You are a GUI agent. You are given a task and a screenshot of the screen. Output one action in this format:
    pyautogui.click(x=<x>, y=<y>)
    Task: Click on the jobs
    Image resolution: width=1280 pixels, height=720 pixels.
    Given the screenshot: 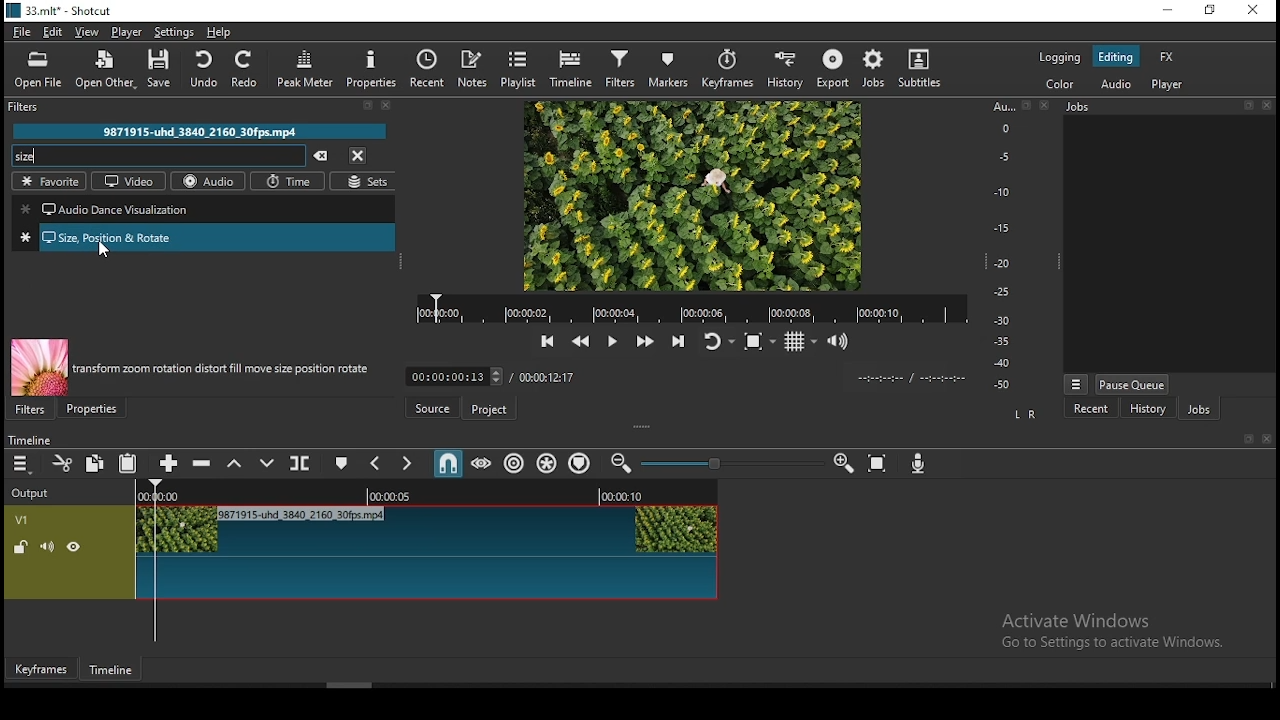 What is the action you would take?
    pyautogui.click(x=874, y=67)
    